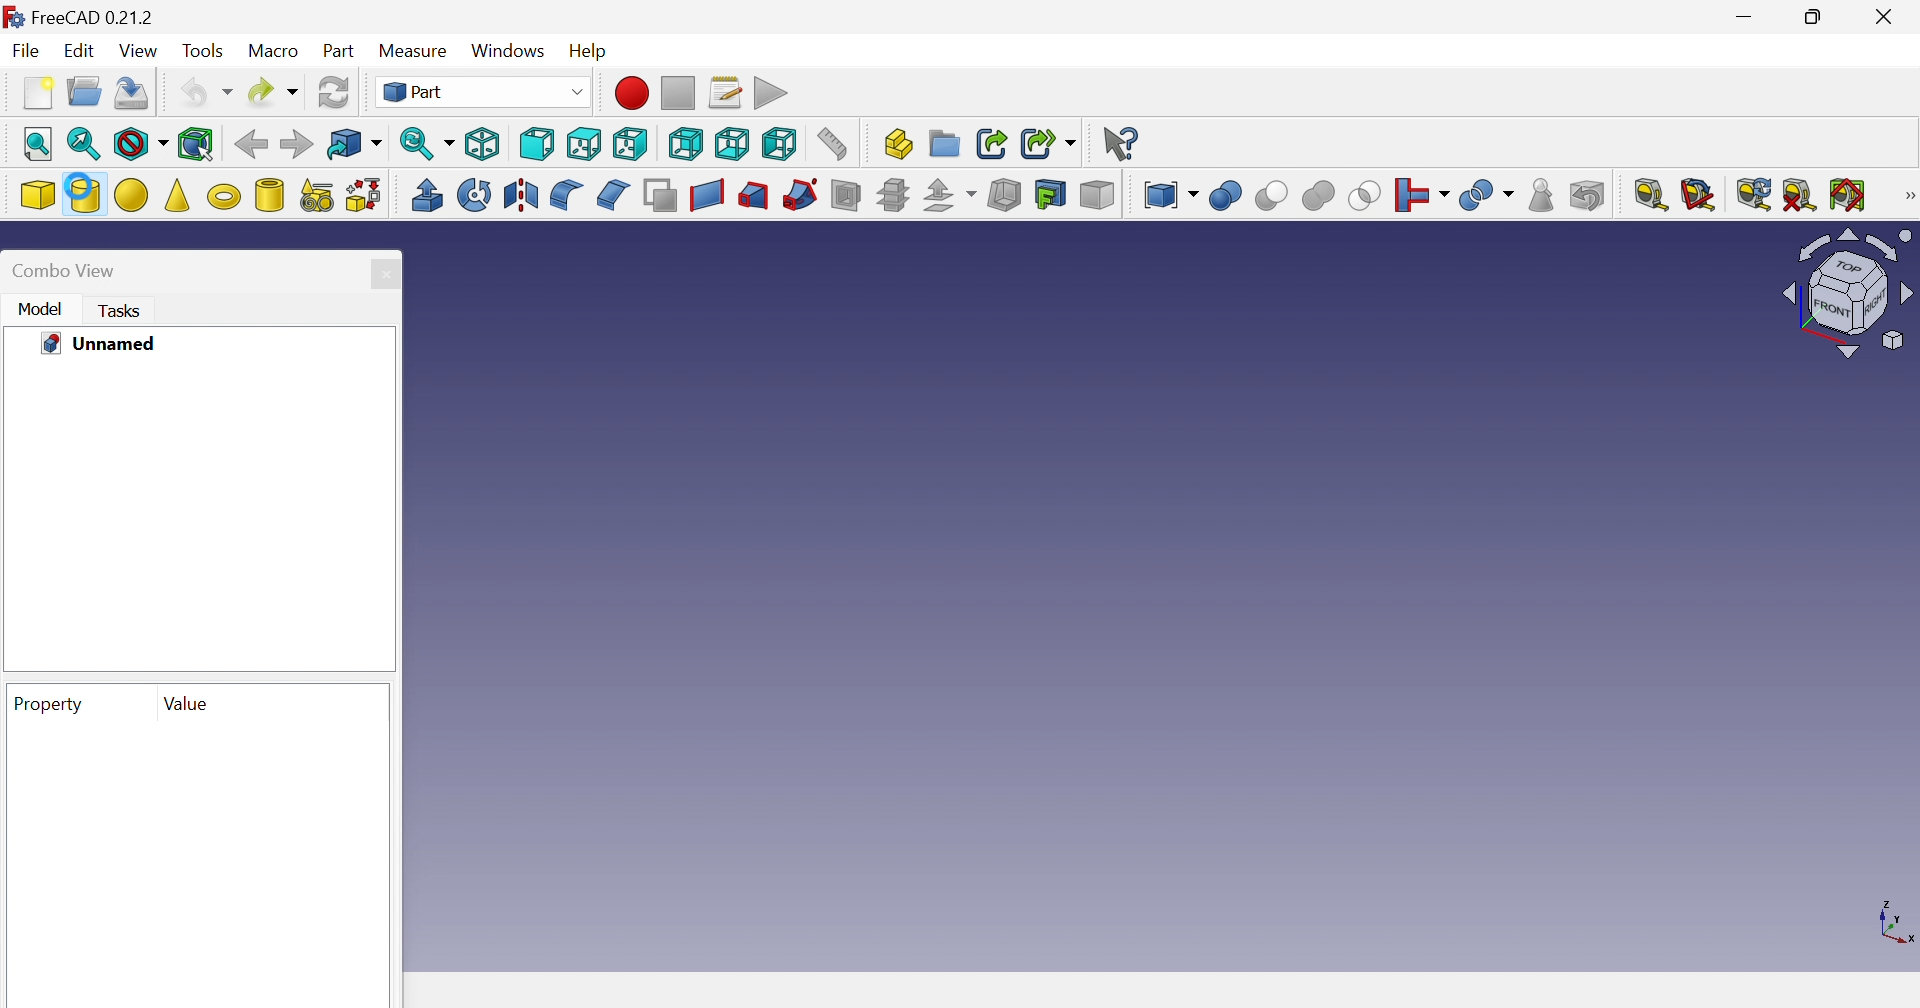 The height and width of the screenshot is (1008, 1920). What do you see at coordinates (75, 184) in the screenshot?
I see `cursor` at bounding box center [75, 184].